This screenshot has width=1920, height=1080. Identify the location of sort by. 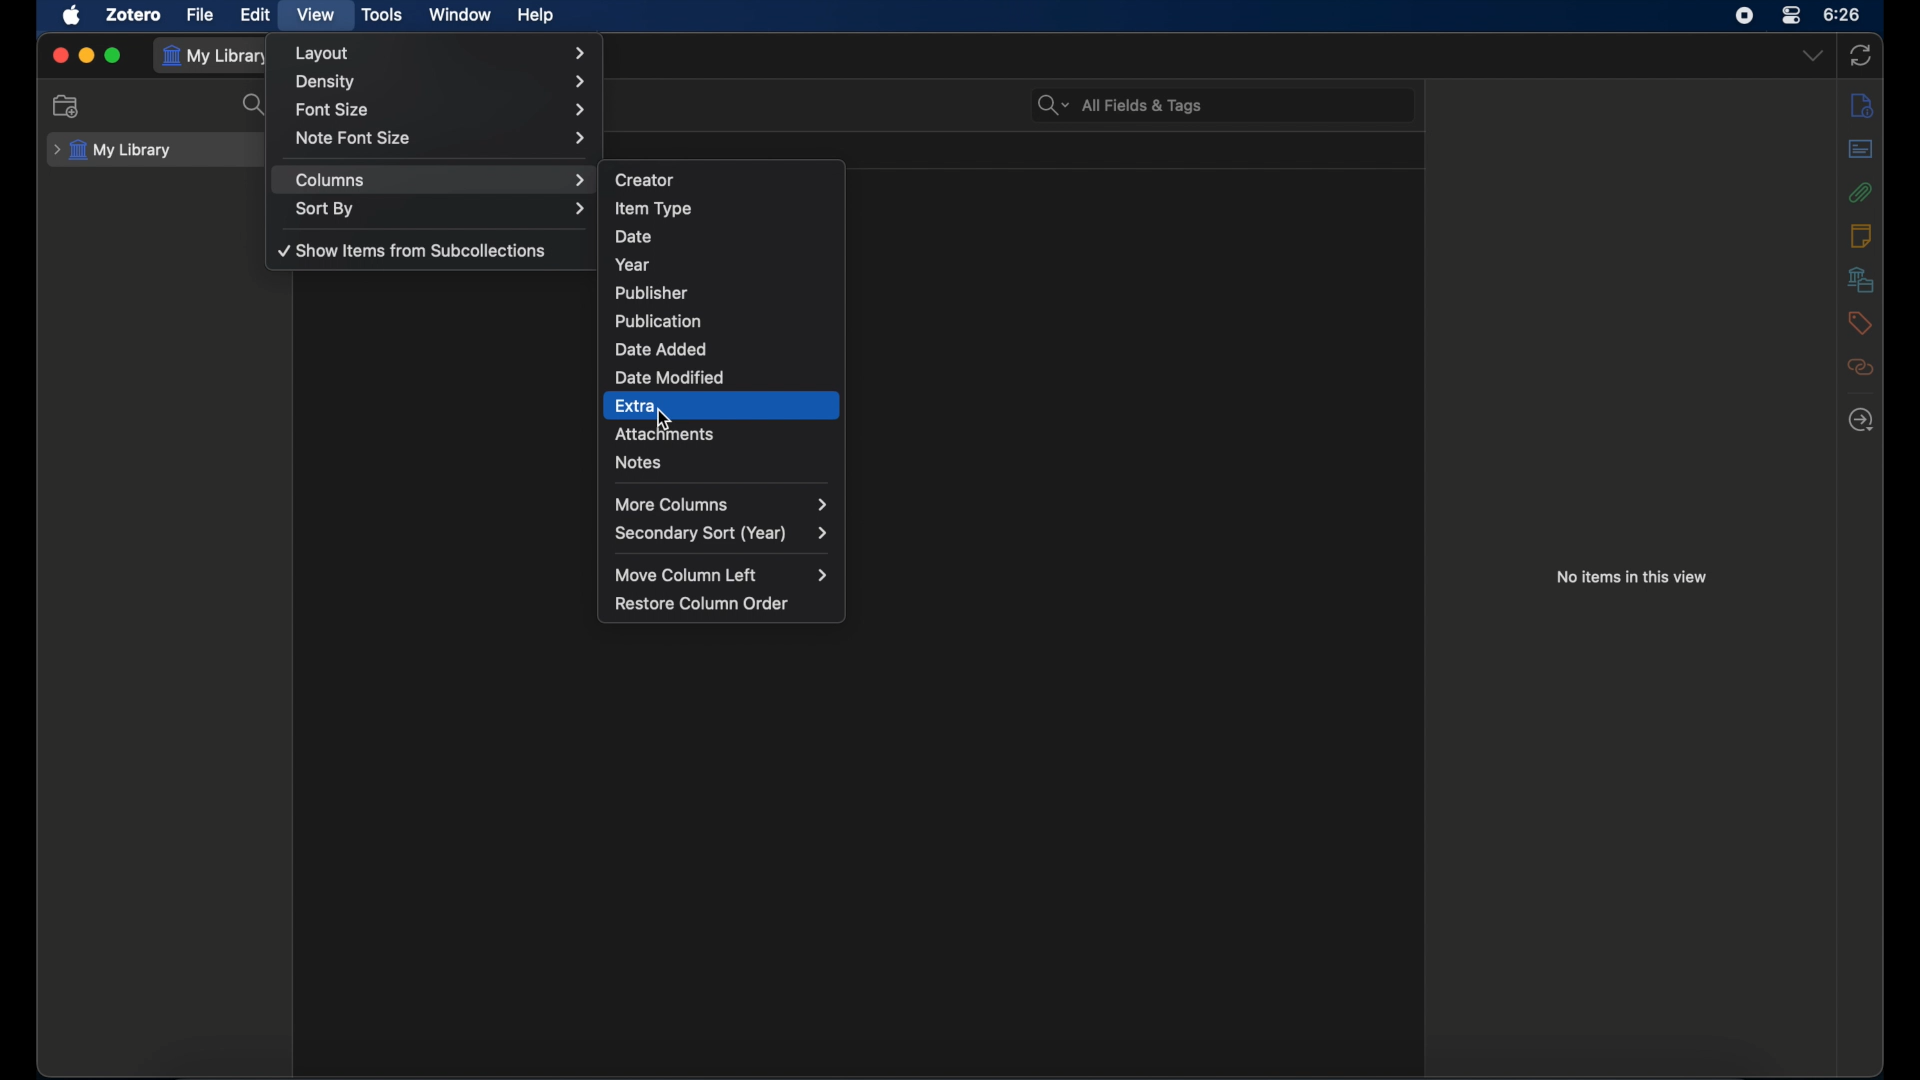
(442, 210).